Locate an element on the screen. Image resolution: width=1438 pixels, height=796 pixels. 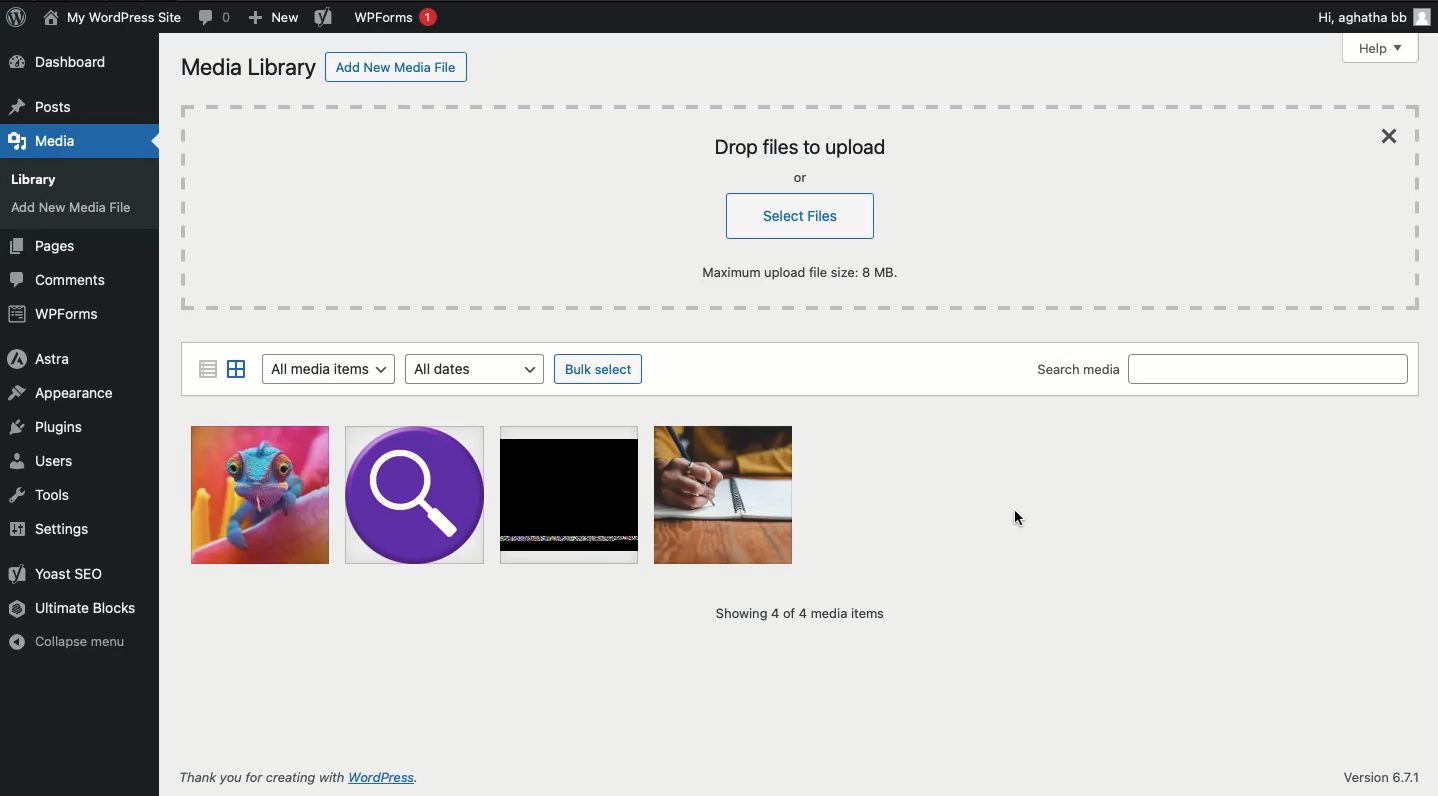
Pages is located at coordinates (47, 248).